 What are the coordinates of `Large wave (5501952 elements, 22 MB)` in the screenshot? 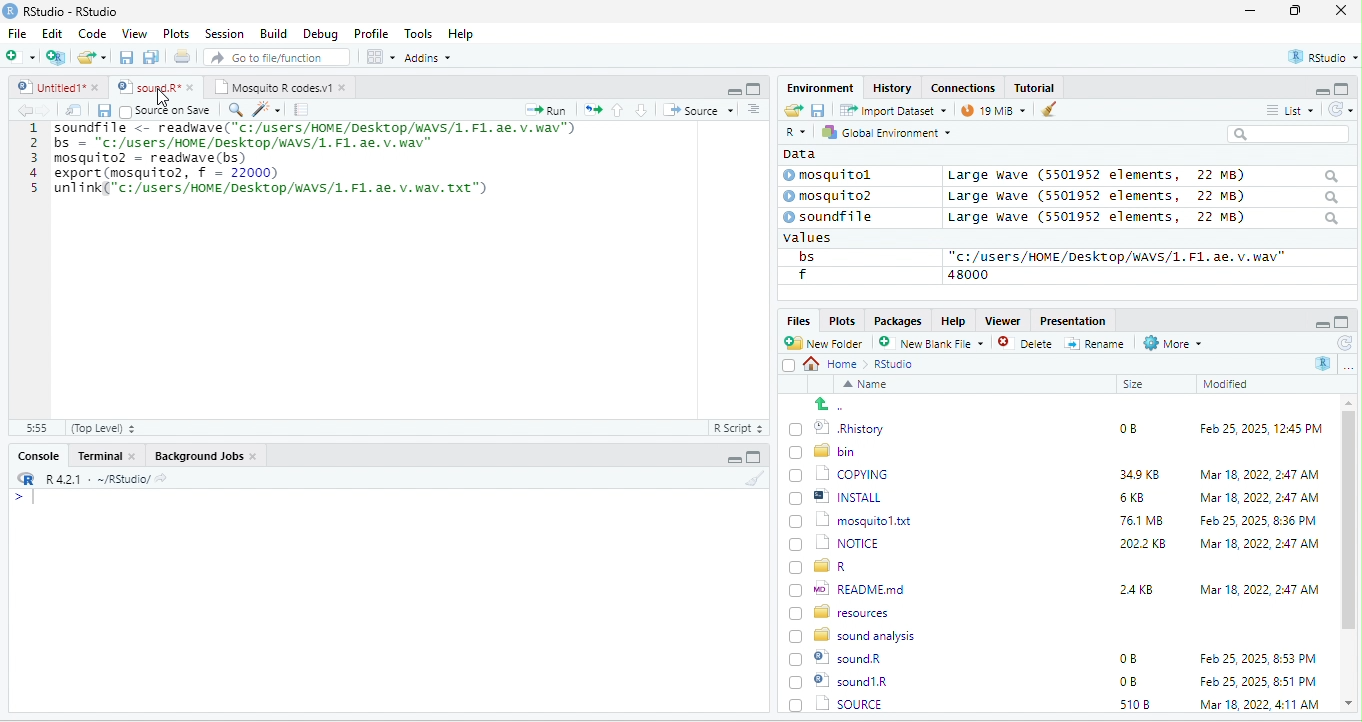 It's located at (1142, 175).